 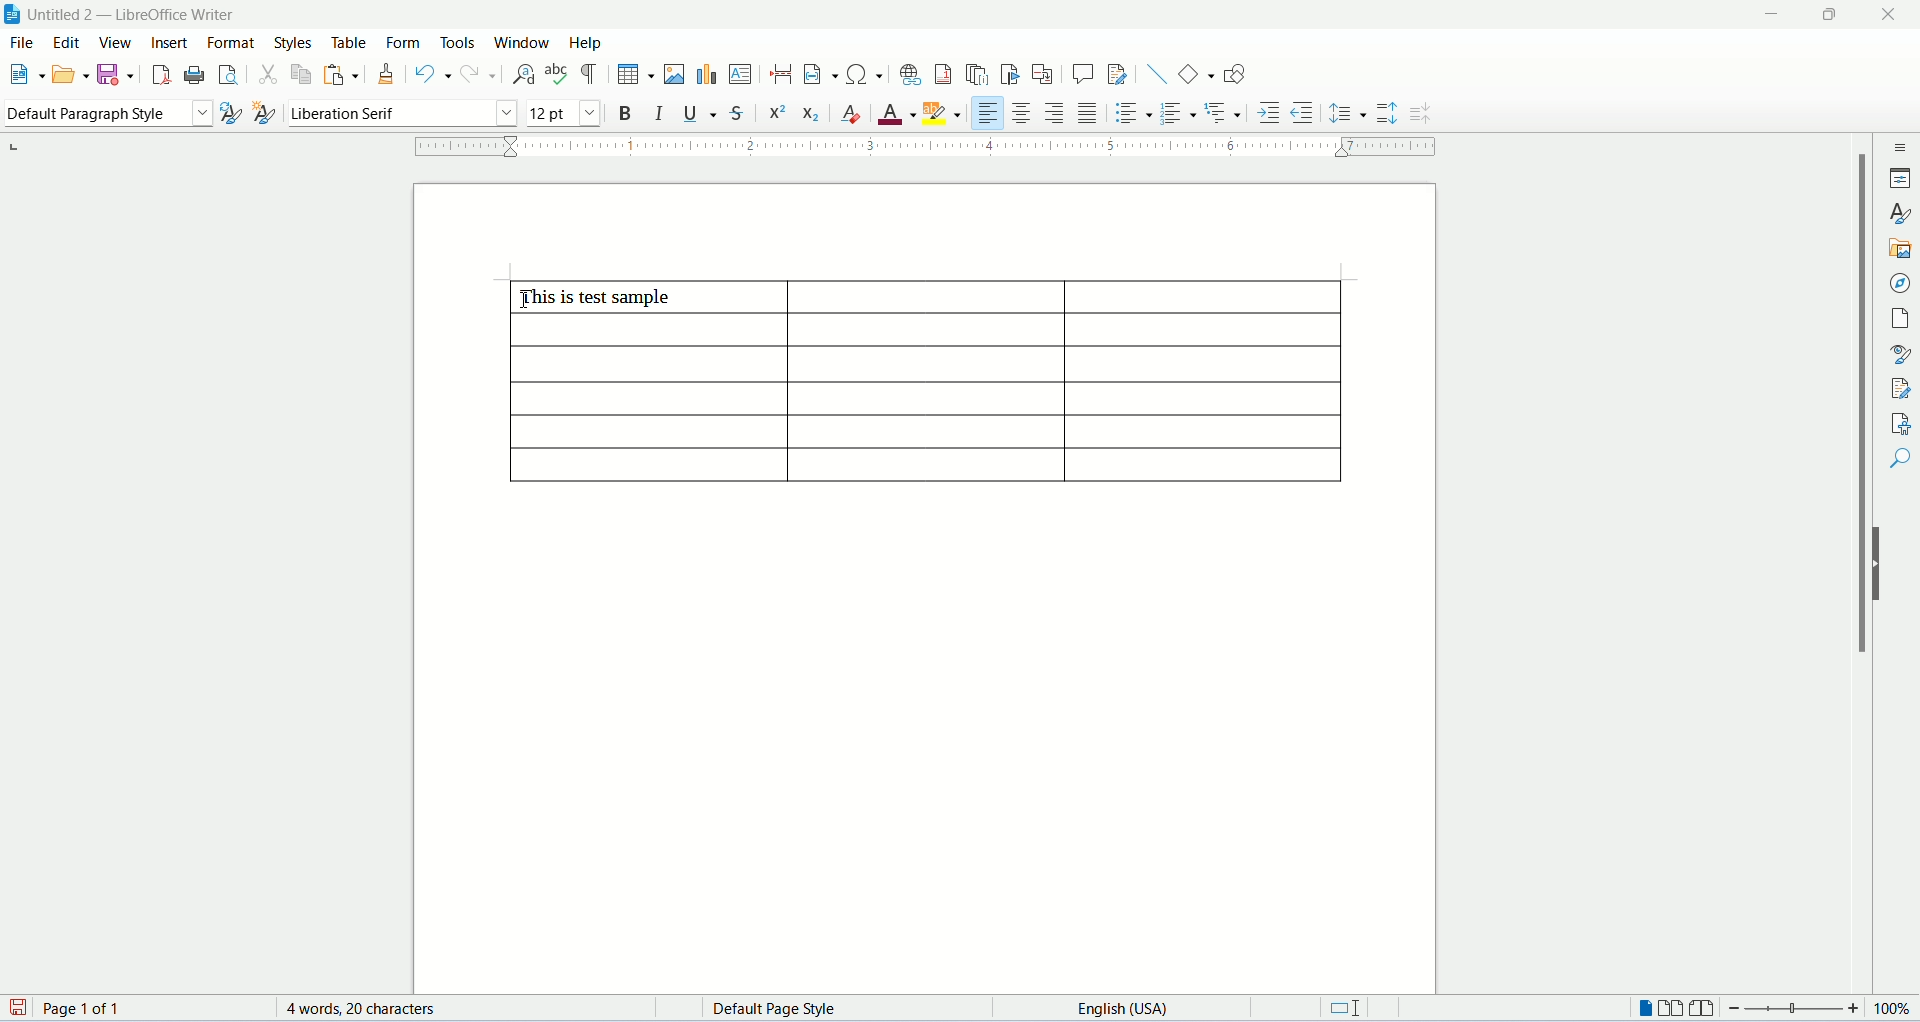 I want to click on standard selection, so click(x=1351, y=1009).